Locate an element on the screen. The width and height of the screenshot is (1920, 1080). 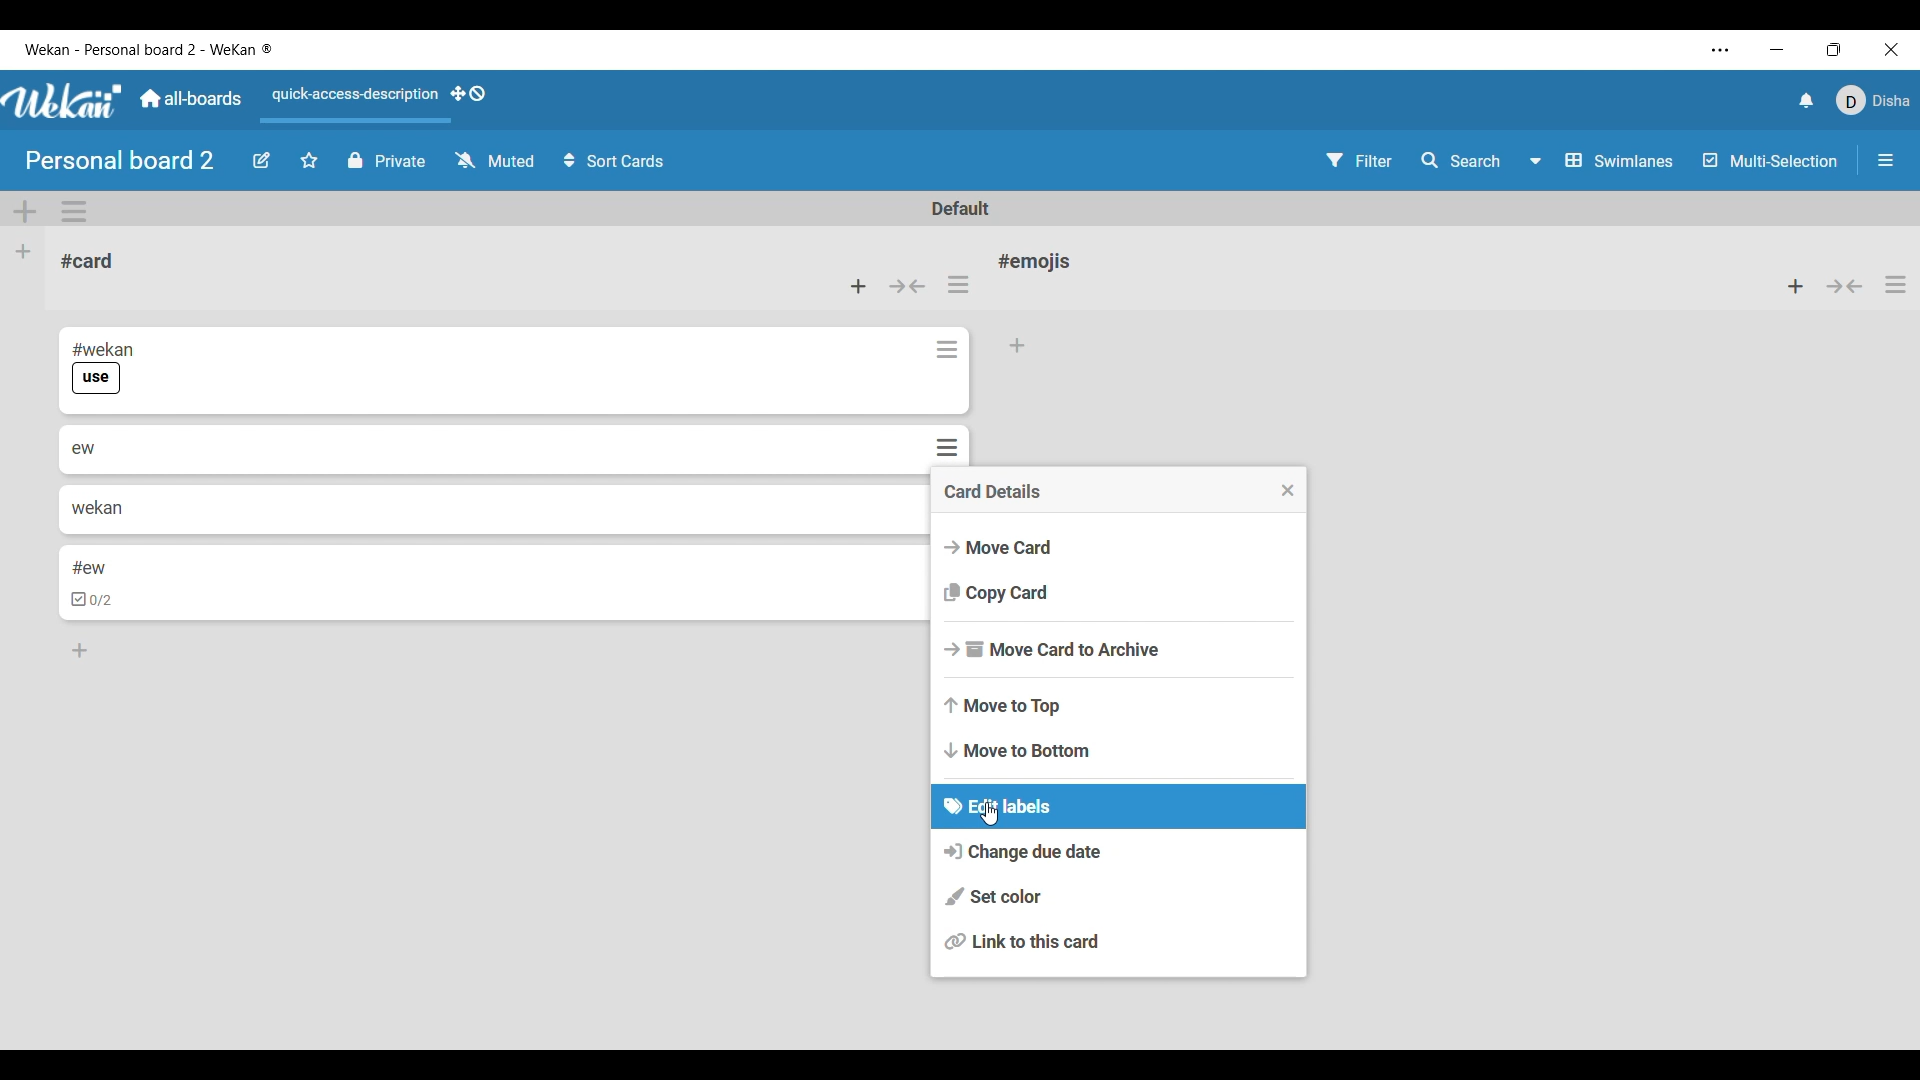
Board name is located at coordinates (119, 160).